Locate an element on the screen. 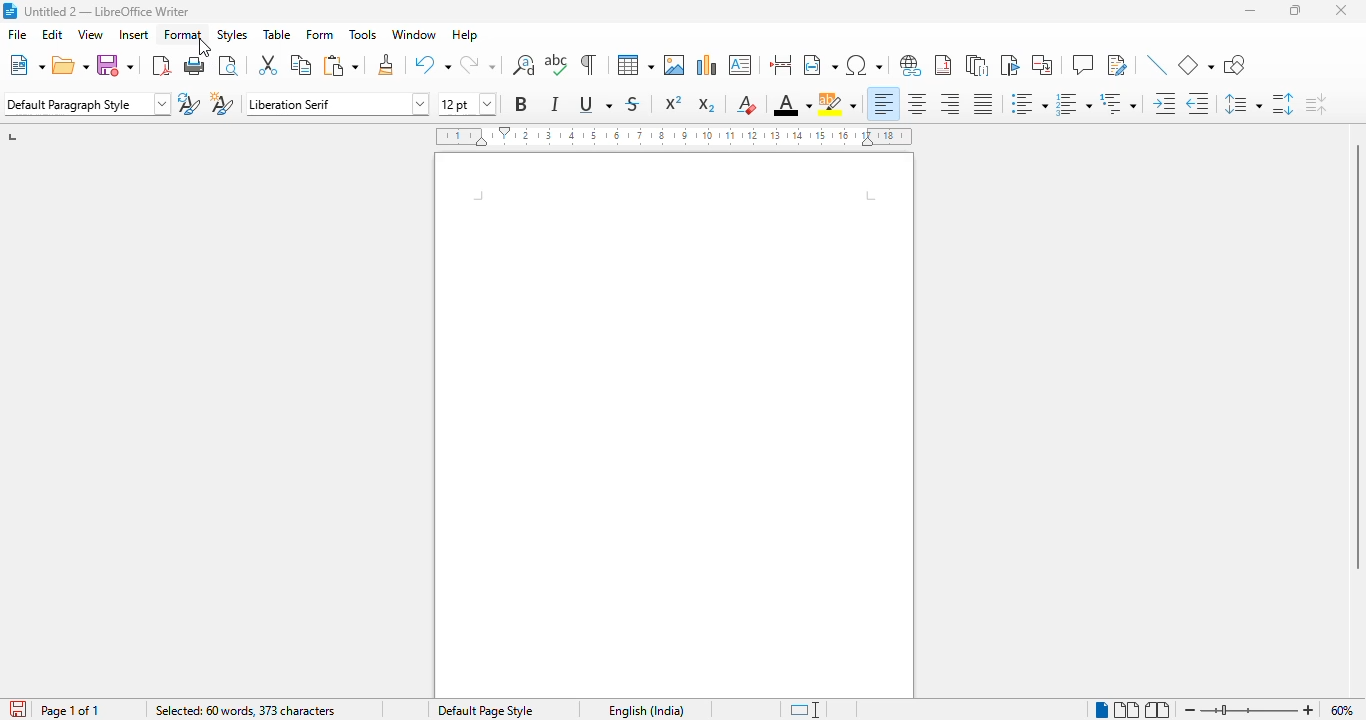  toggle print preview is located at coordinates (228, 65).